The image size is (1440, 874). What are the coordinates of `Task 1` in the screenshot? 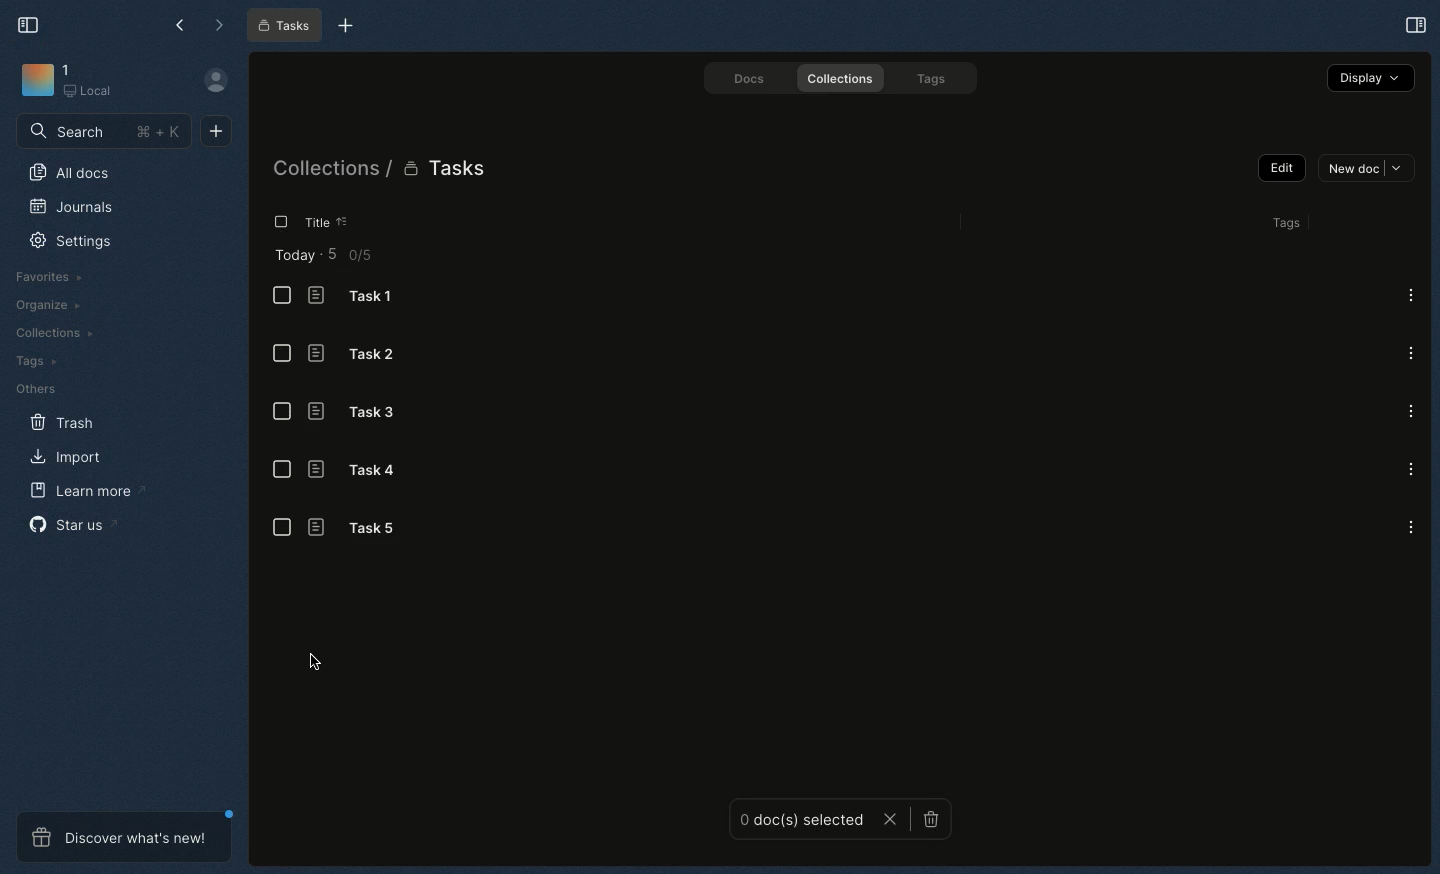 It's located at (365, 298).